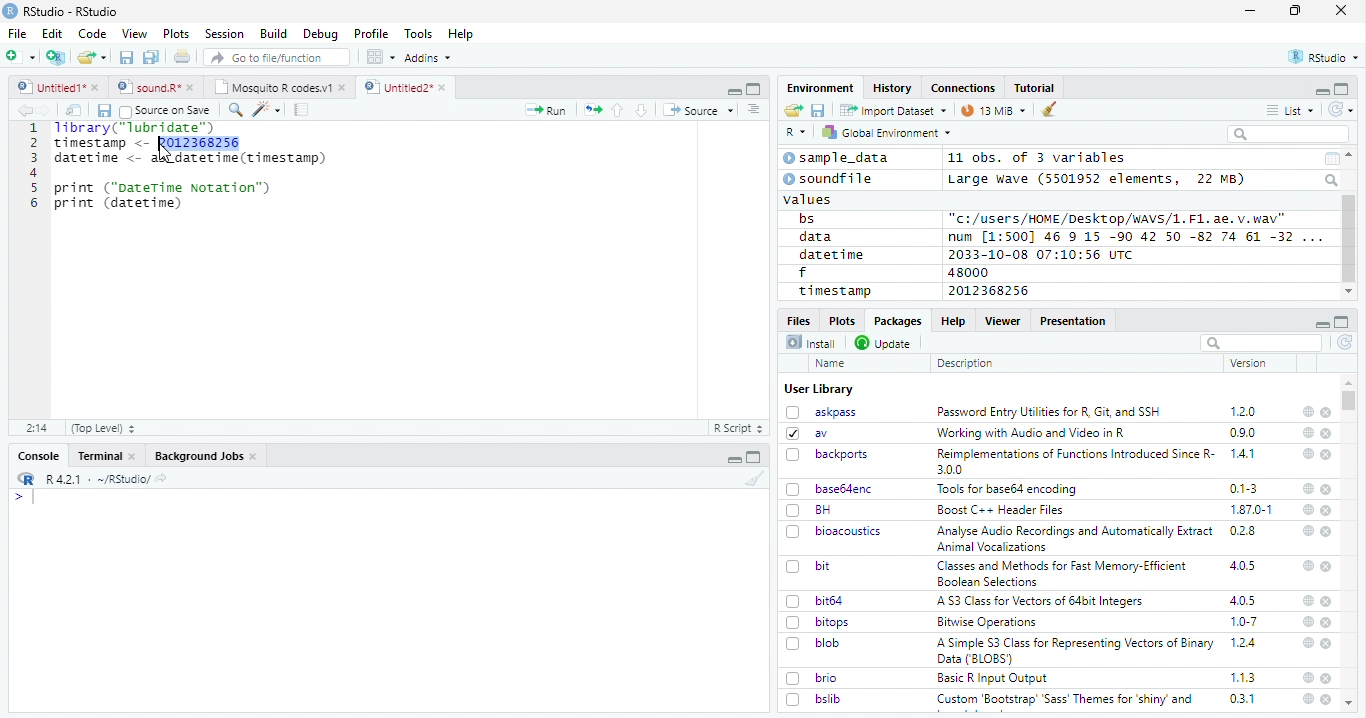 The width and height of the screenshot is (1366, 718). What do you see at coordinates (812, 678) in the screenshot?
I see `brio` at bounding box center [812, 678].